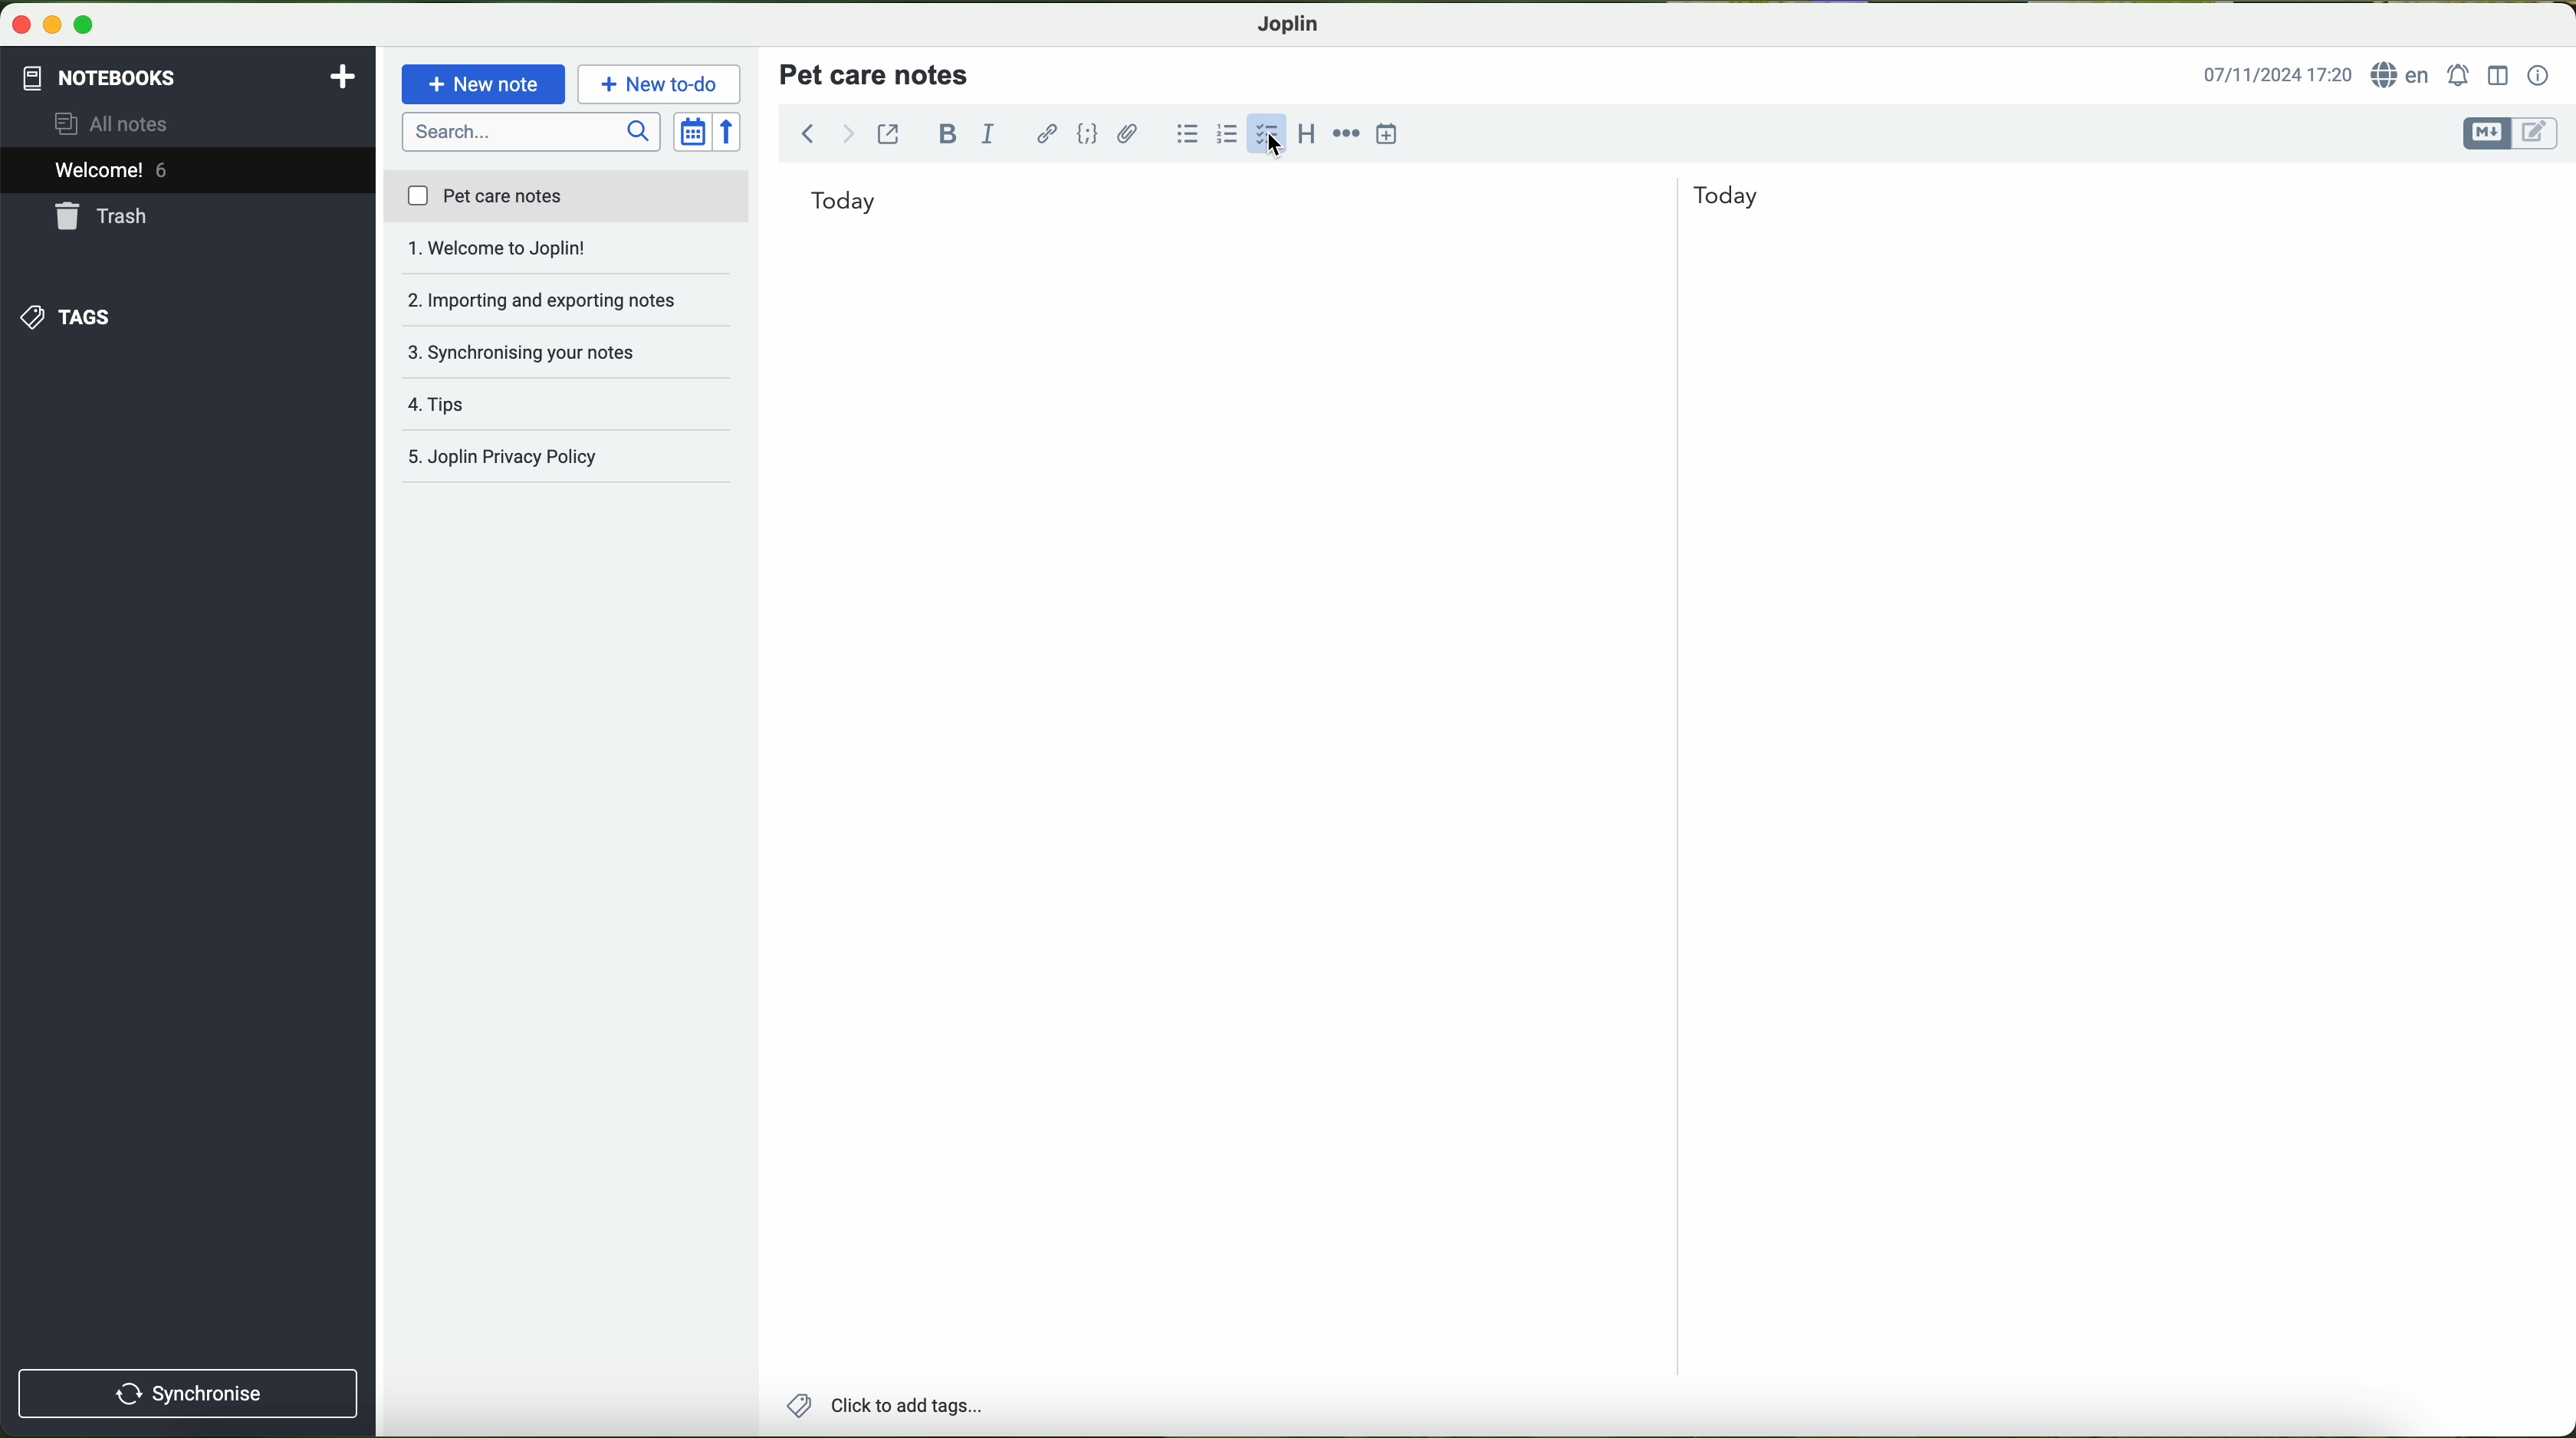  What do you see at coordinates (1128, 133) in the screenshot?
I see `attach file` at bounding box center [1128, 133].